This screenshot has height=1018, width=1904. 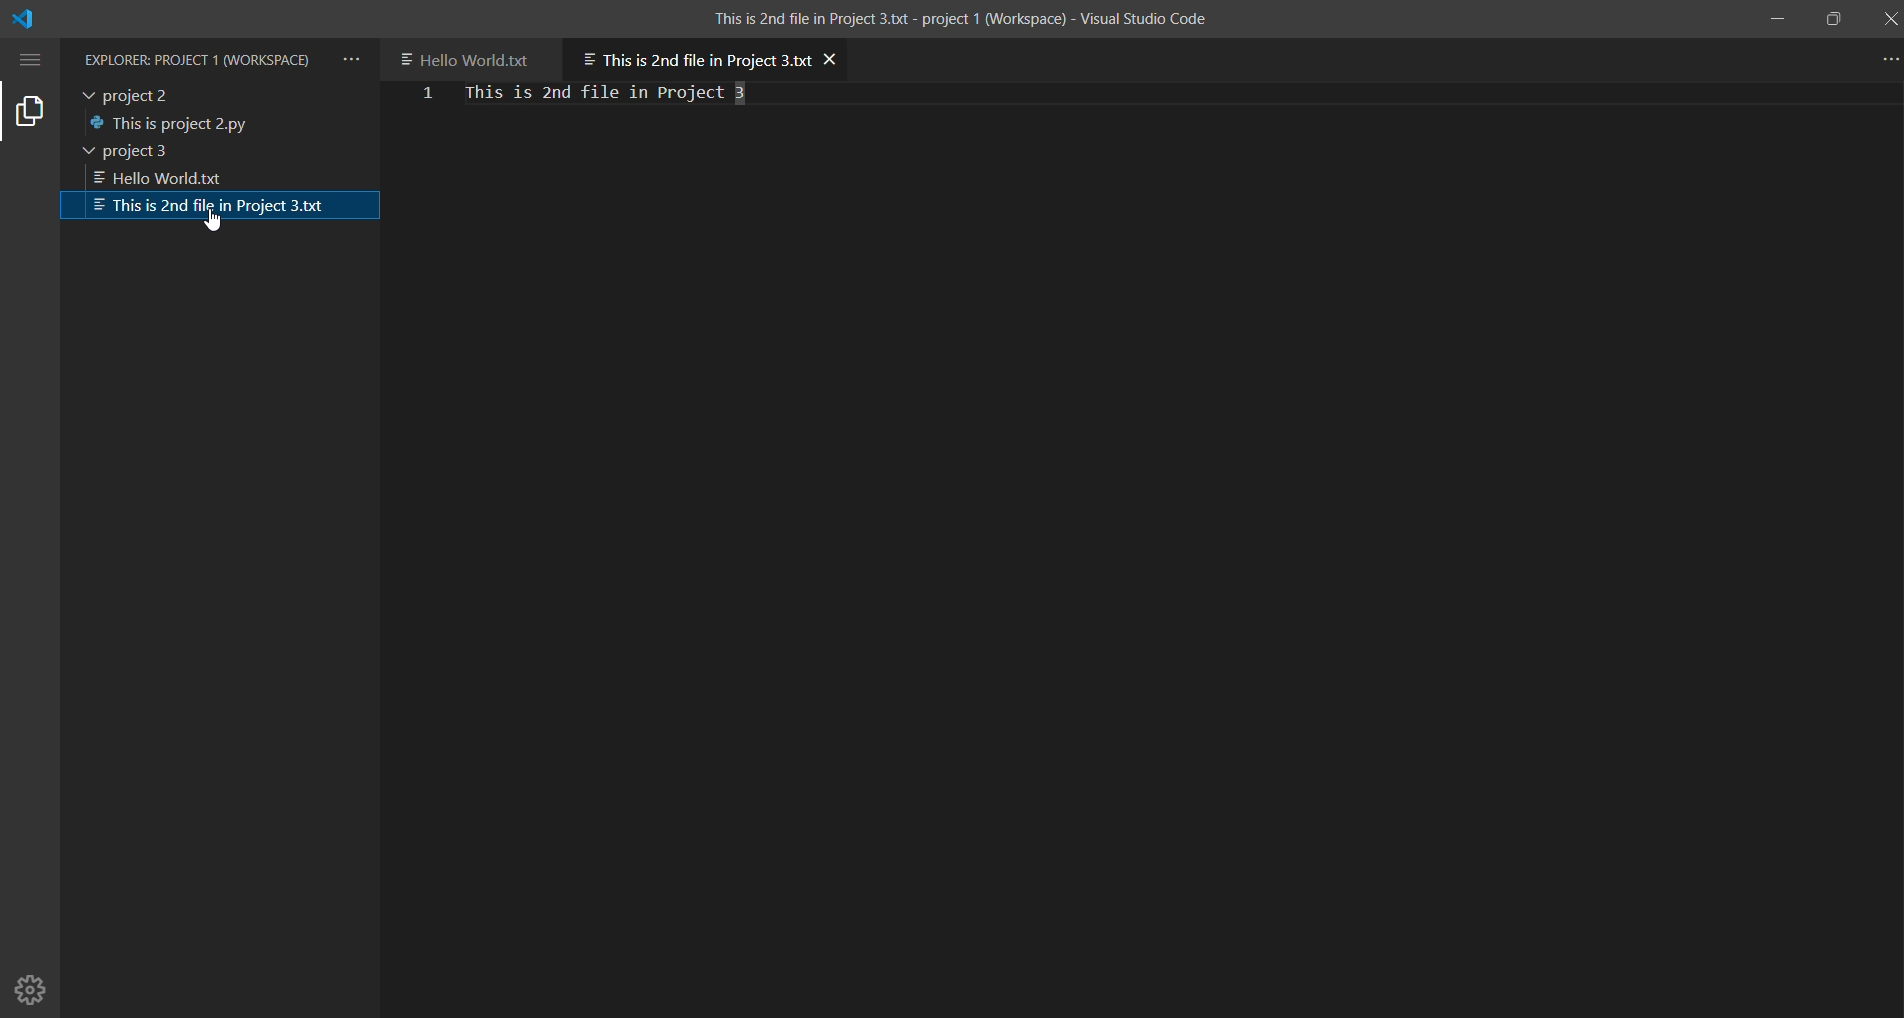 What do you see at coordinates (1835, 22) in the screenshot?
I see `maximize` at bounding box center [1835, 22].